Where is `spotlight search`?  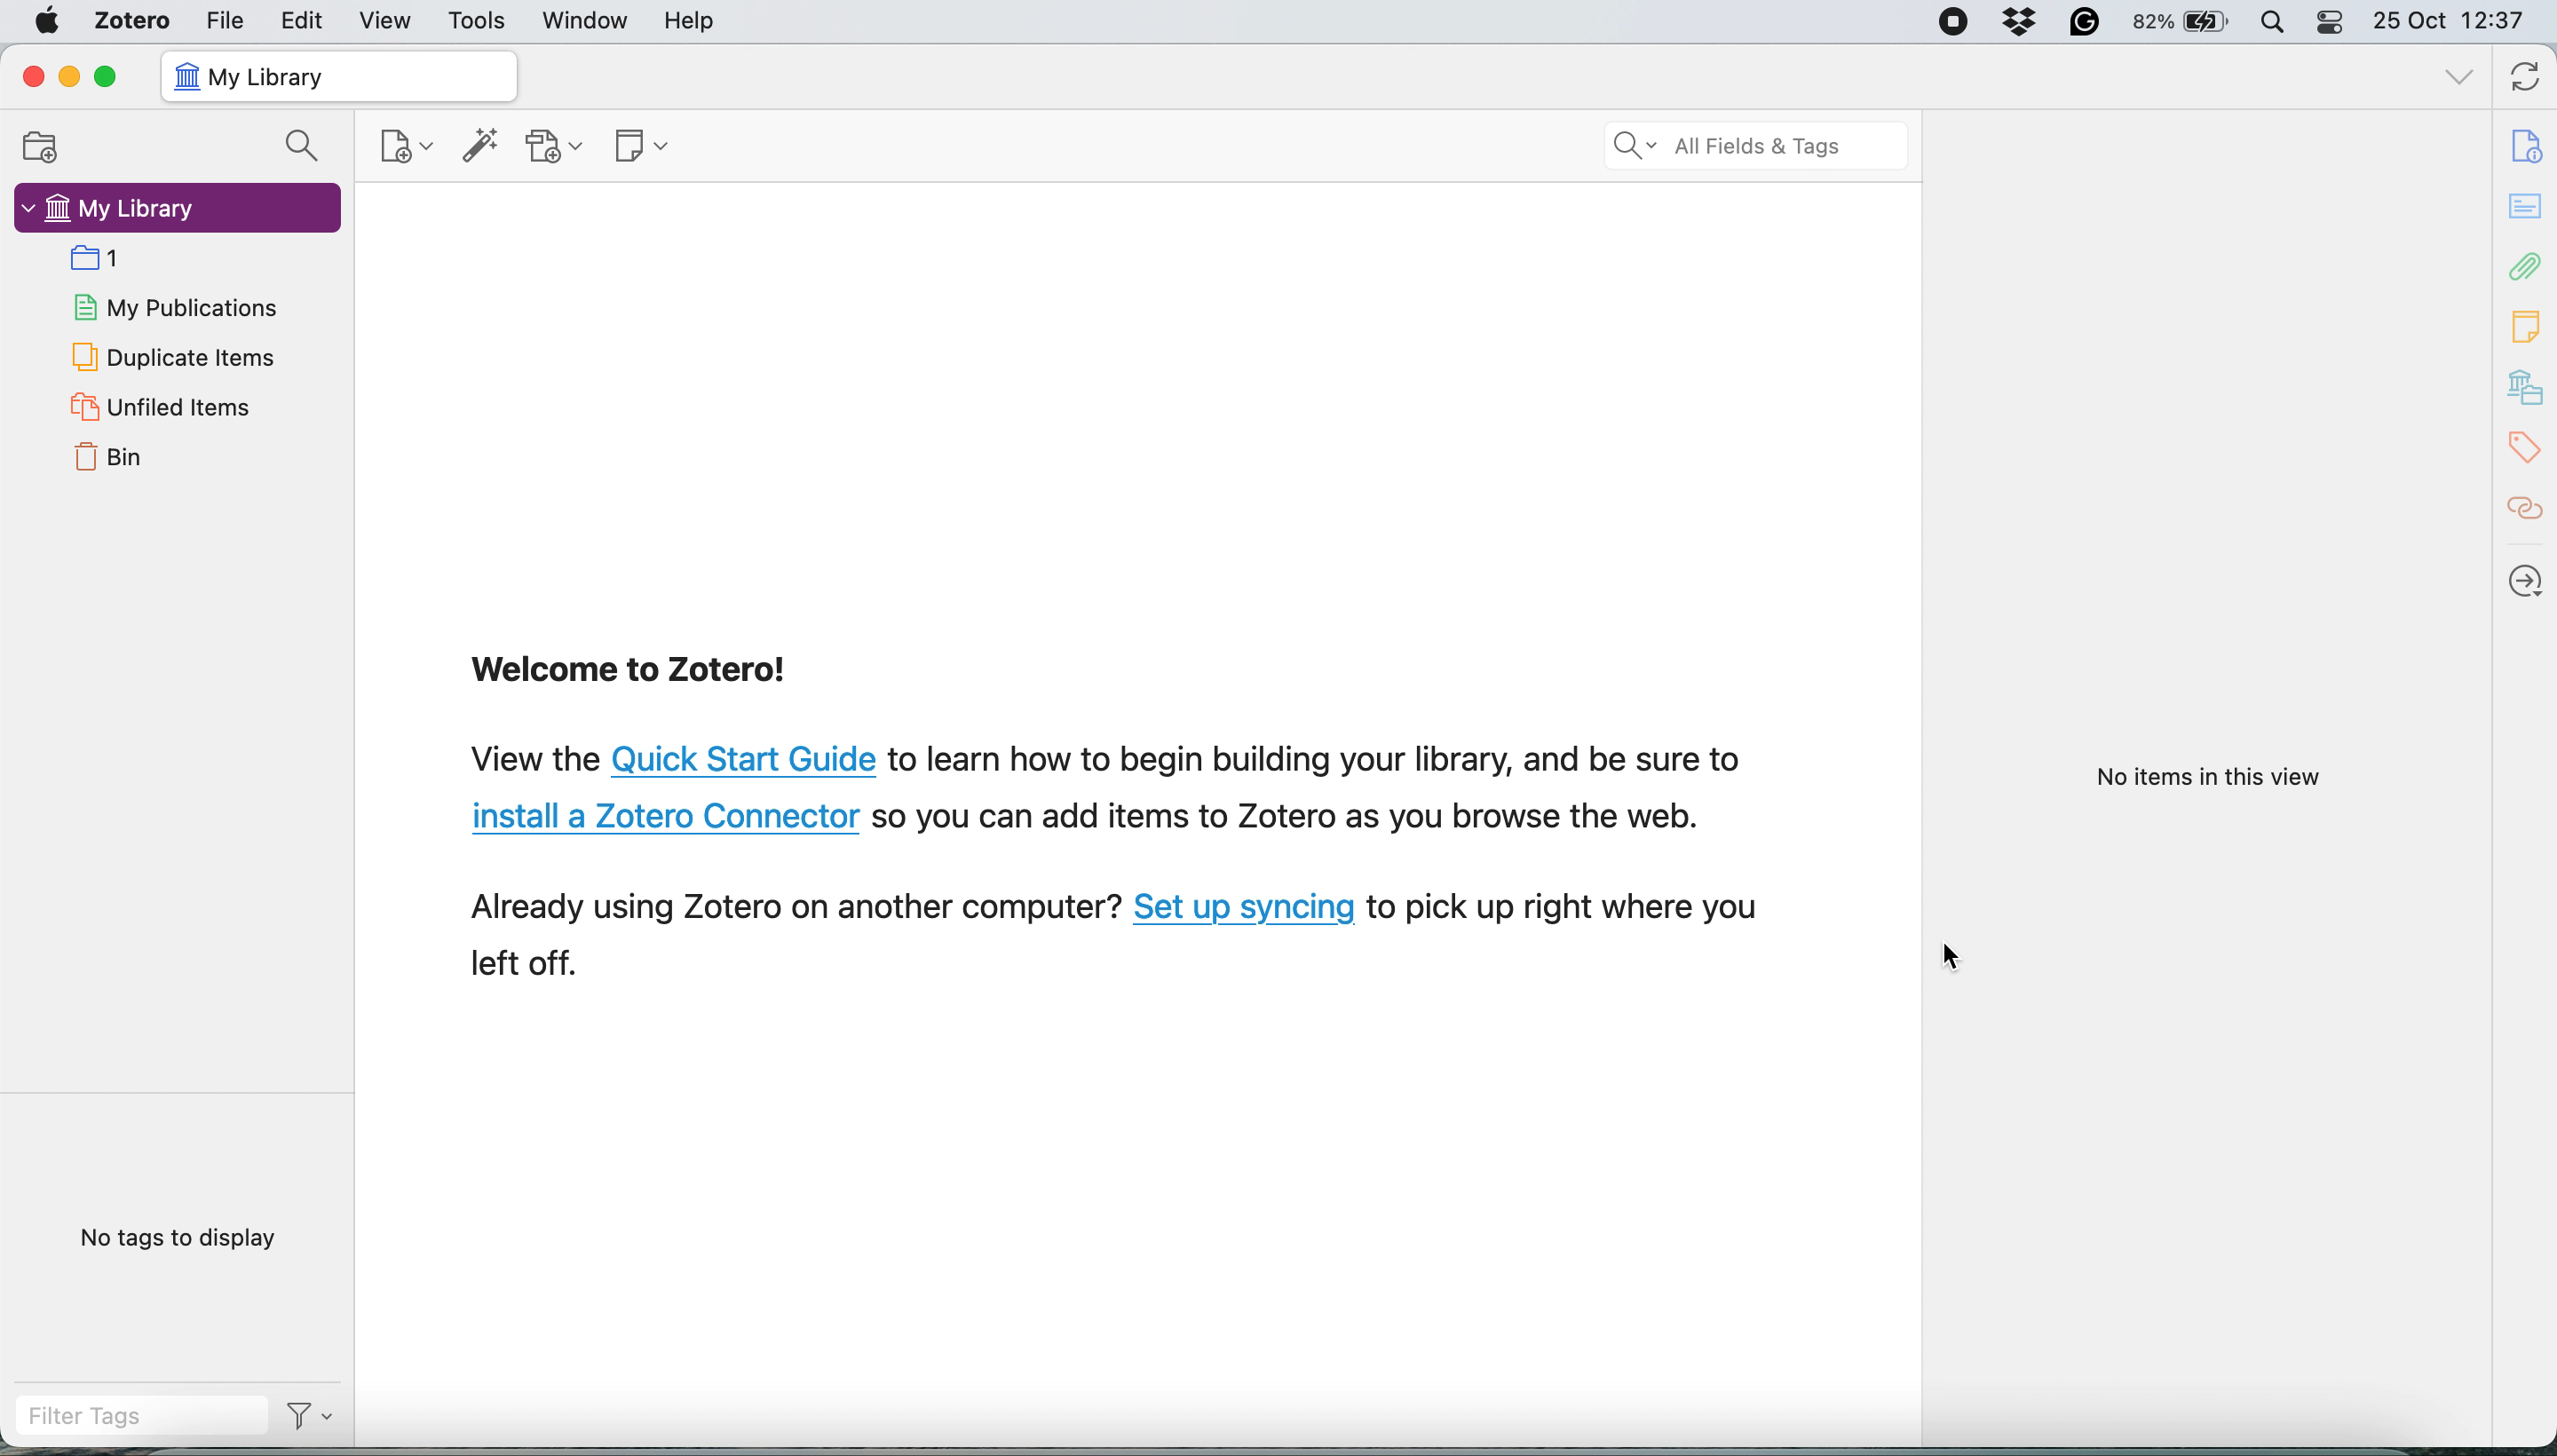
spotlight search is located at coordinates (2275, 22).